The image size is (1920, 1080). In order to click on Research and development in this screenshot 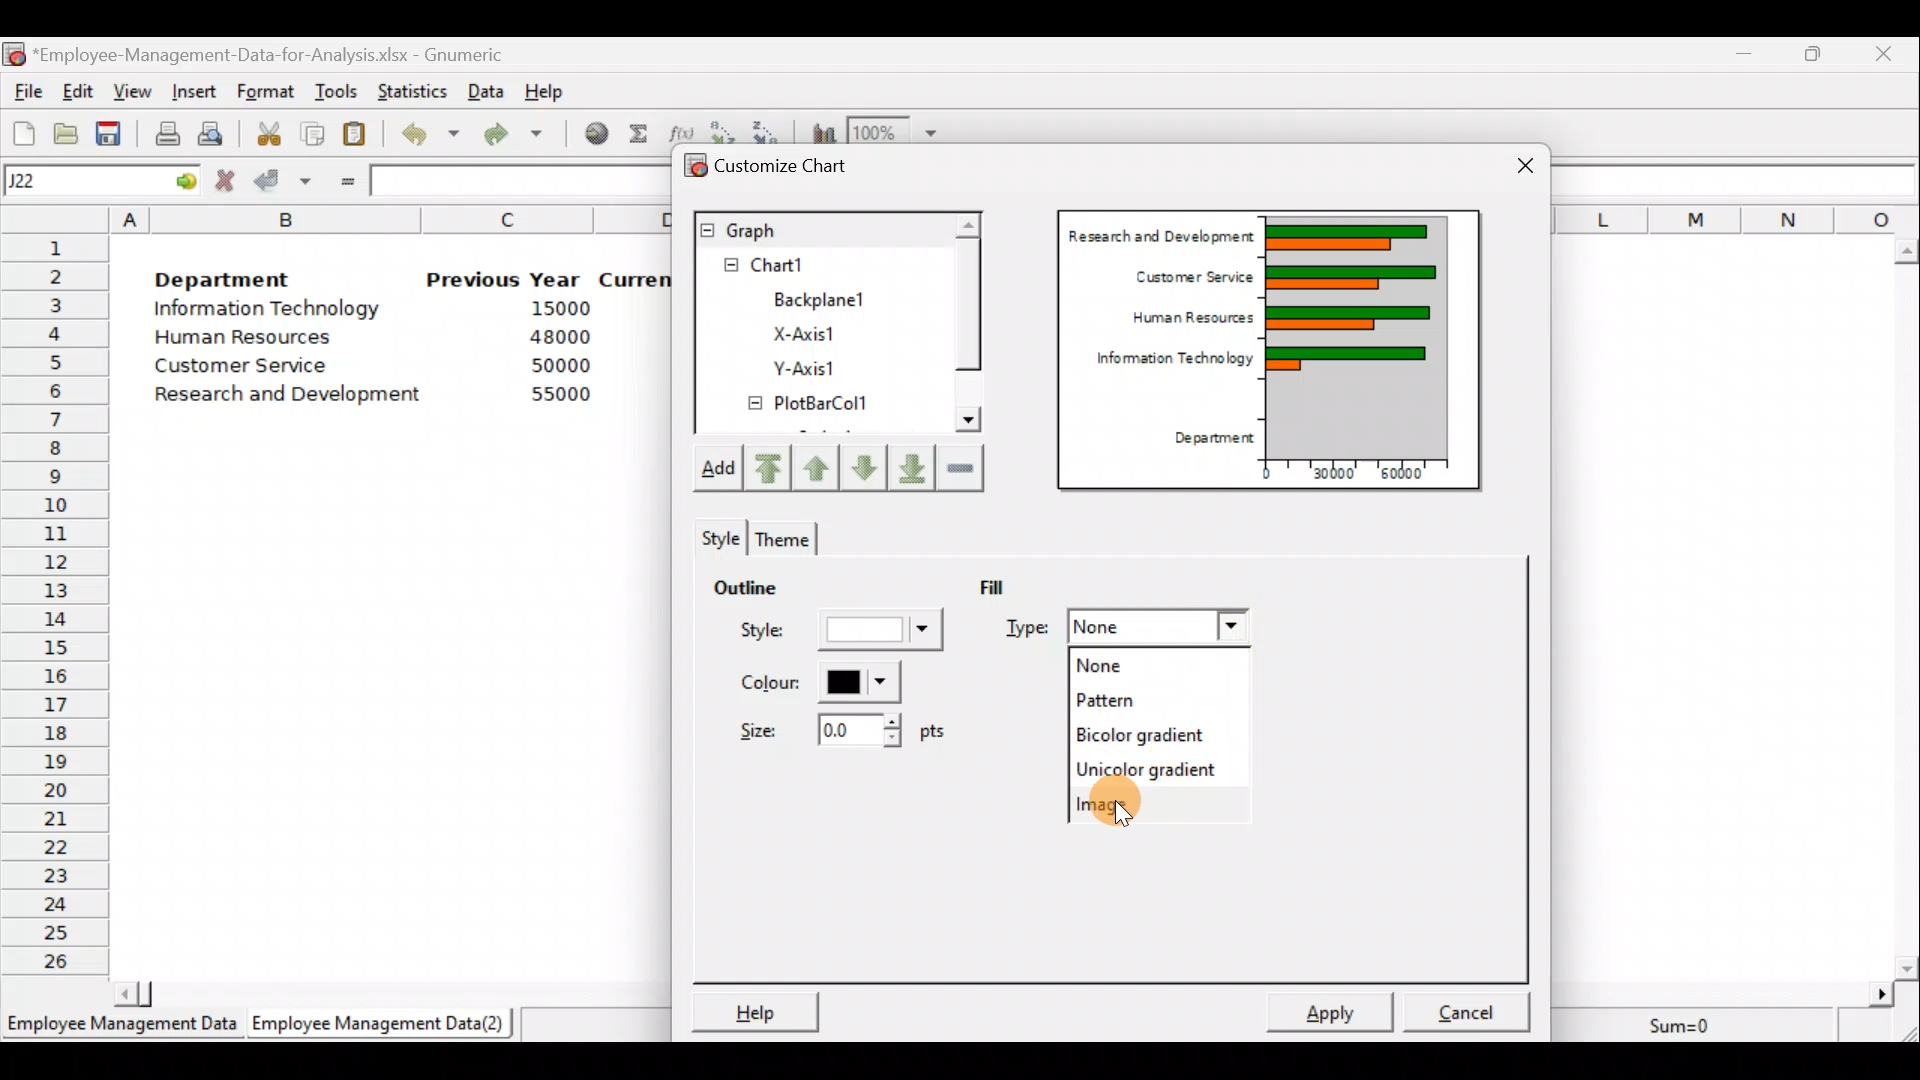, I will do `click(289, 392)`.